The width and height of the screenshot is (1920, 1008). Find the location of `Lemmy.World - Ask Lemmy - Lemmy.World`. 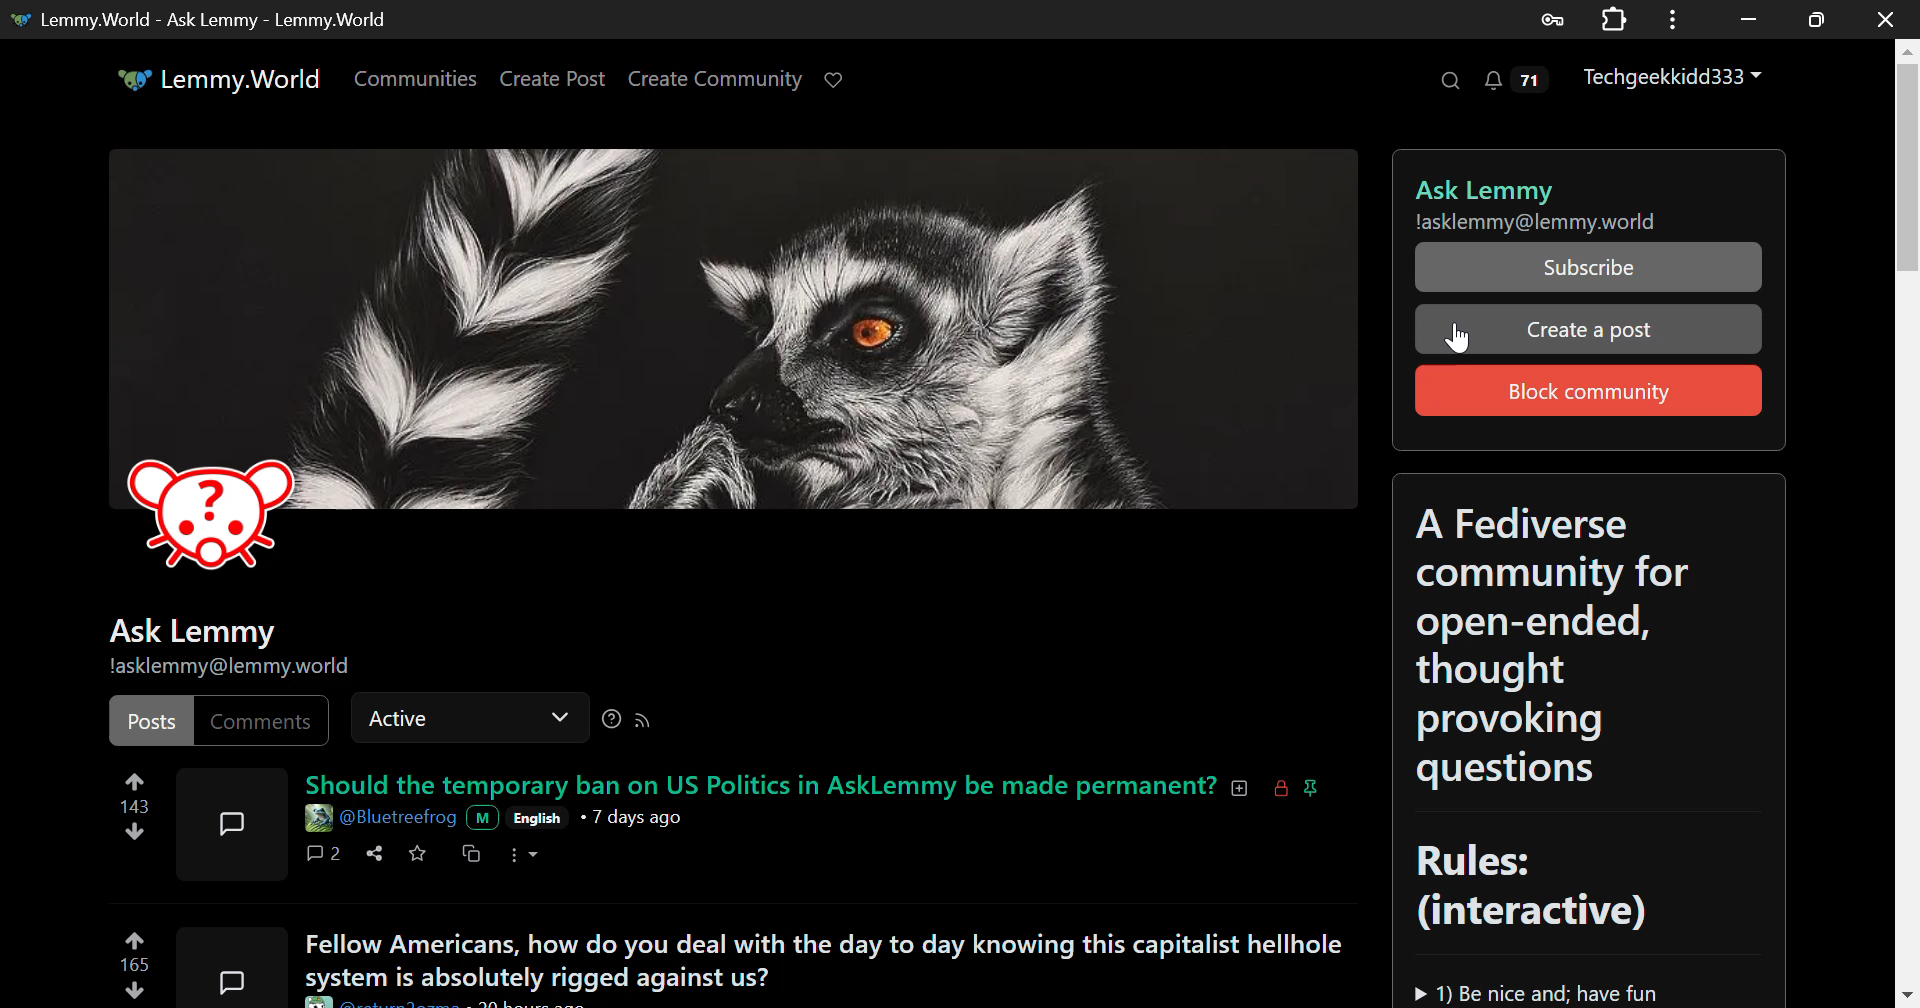

Lemmy.World - Ask Lemmy - Lemmy.World is located at coordinates (206, 19).